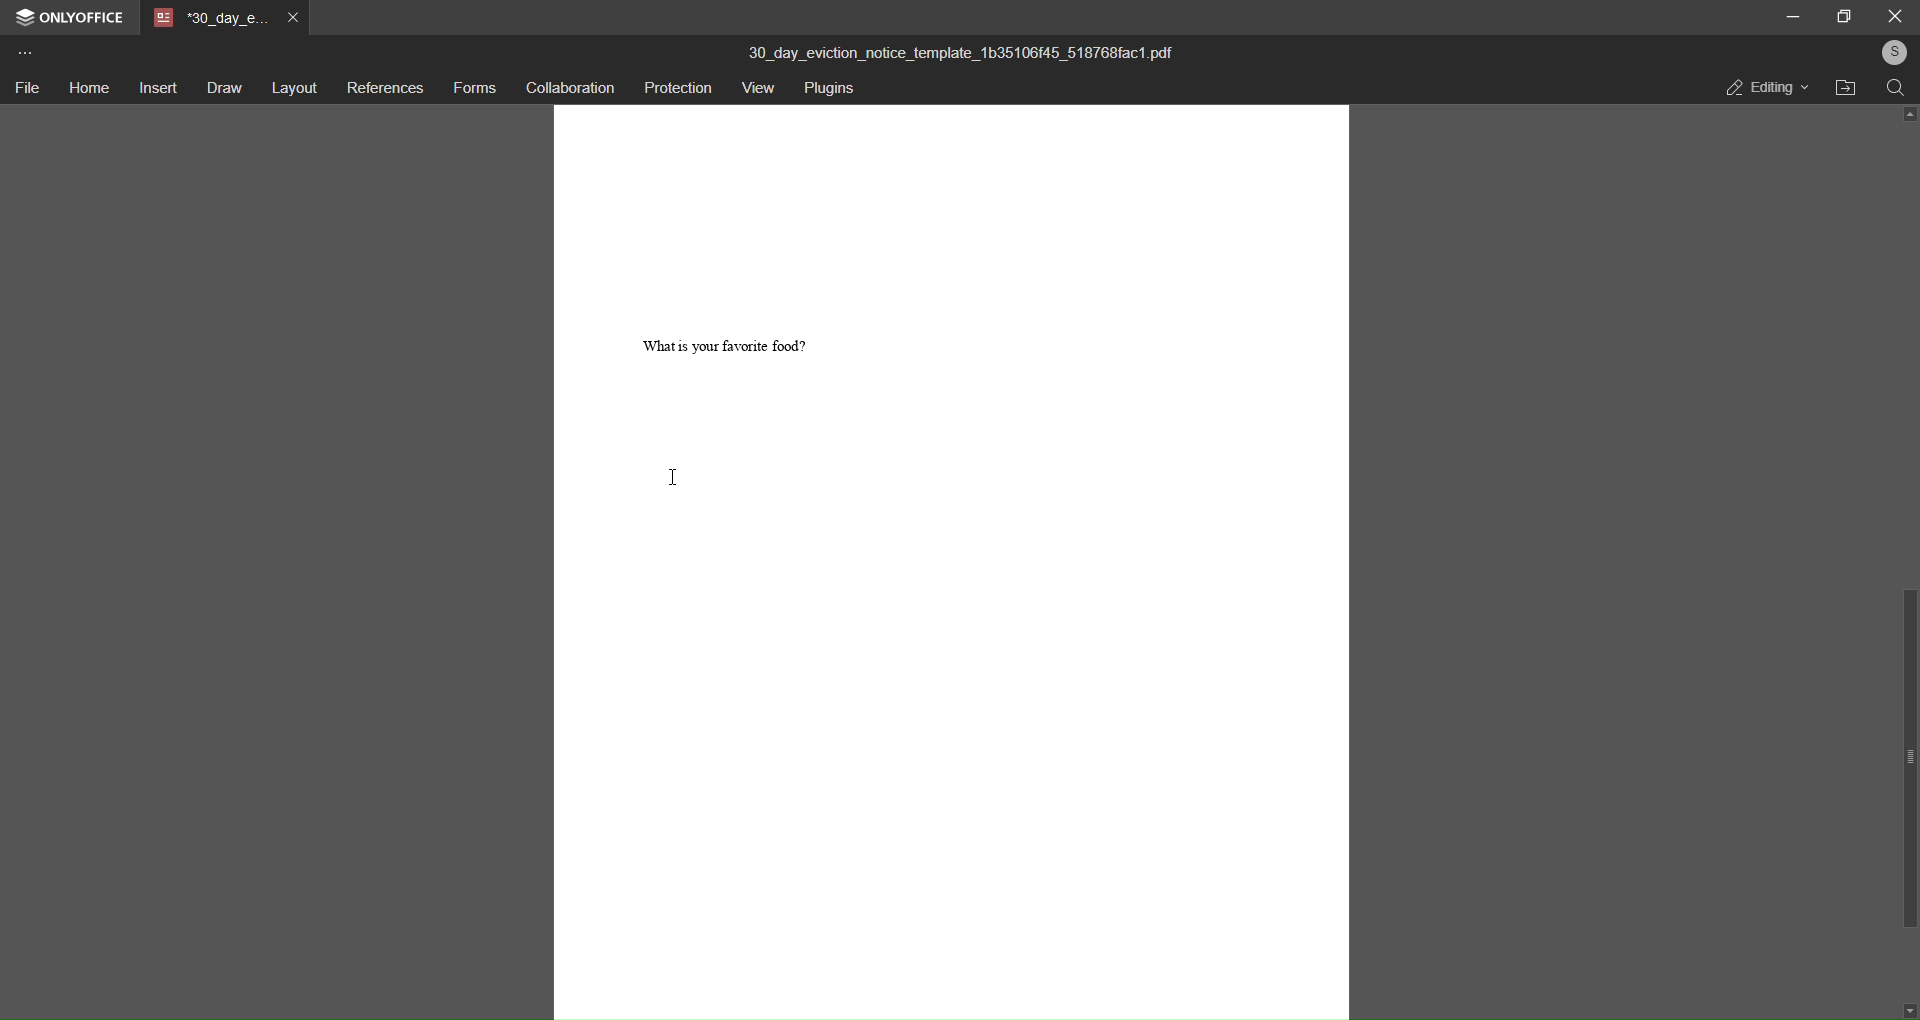 The image size is (1920, 1020). What do you see at coordinates (1841, 87) in the screenshot?
I see `open file location` at bounding box center [1841, 87].